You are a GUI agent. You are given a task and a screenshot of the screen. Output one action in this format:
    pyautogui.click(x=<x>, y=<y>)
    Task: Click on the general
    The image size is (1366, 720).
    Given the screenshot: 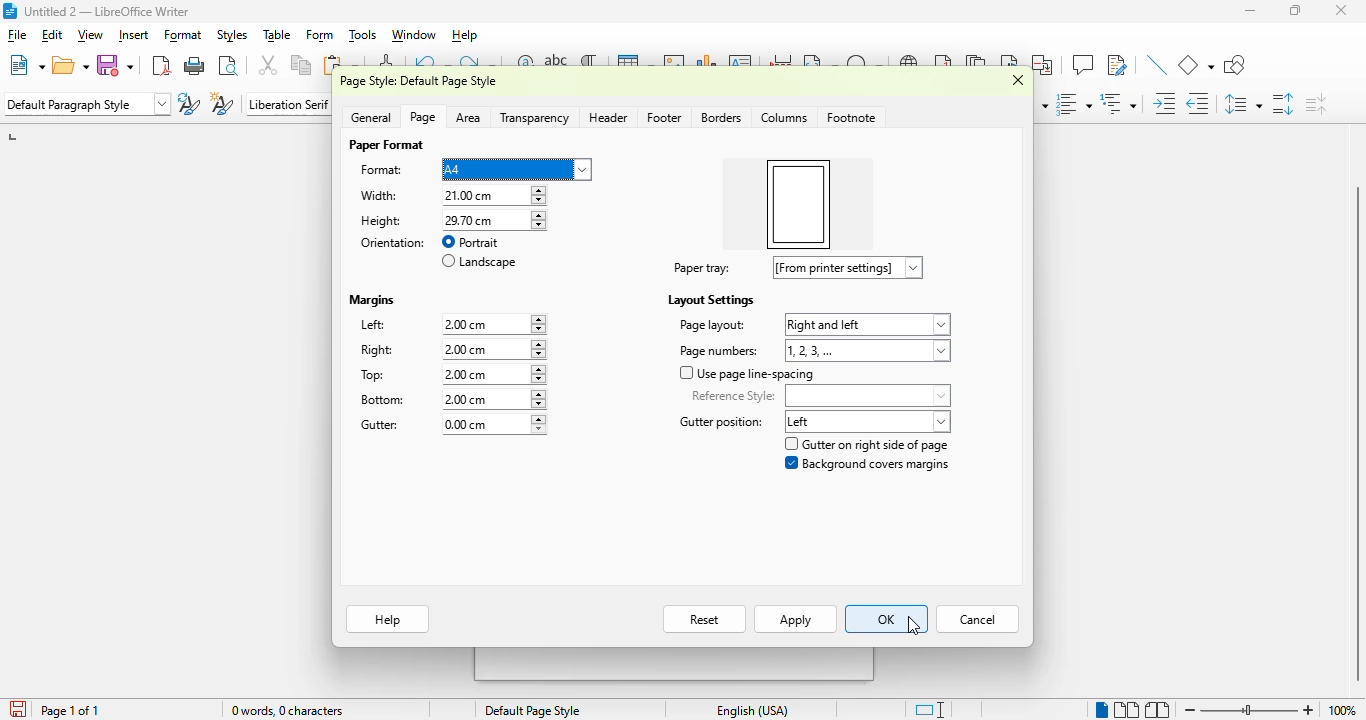 What is the action you would take?
    pyautogui.click(x=372, y=118)
    